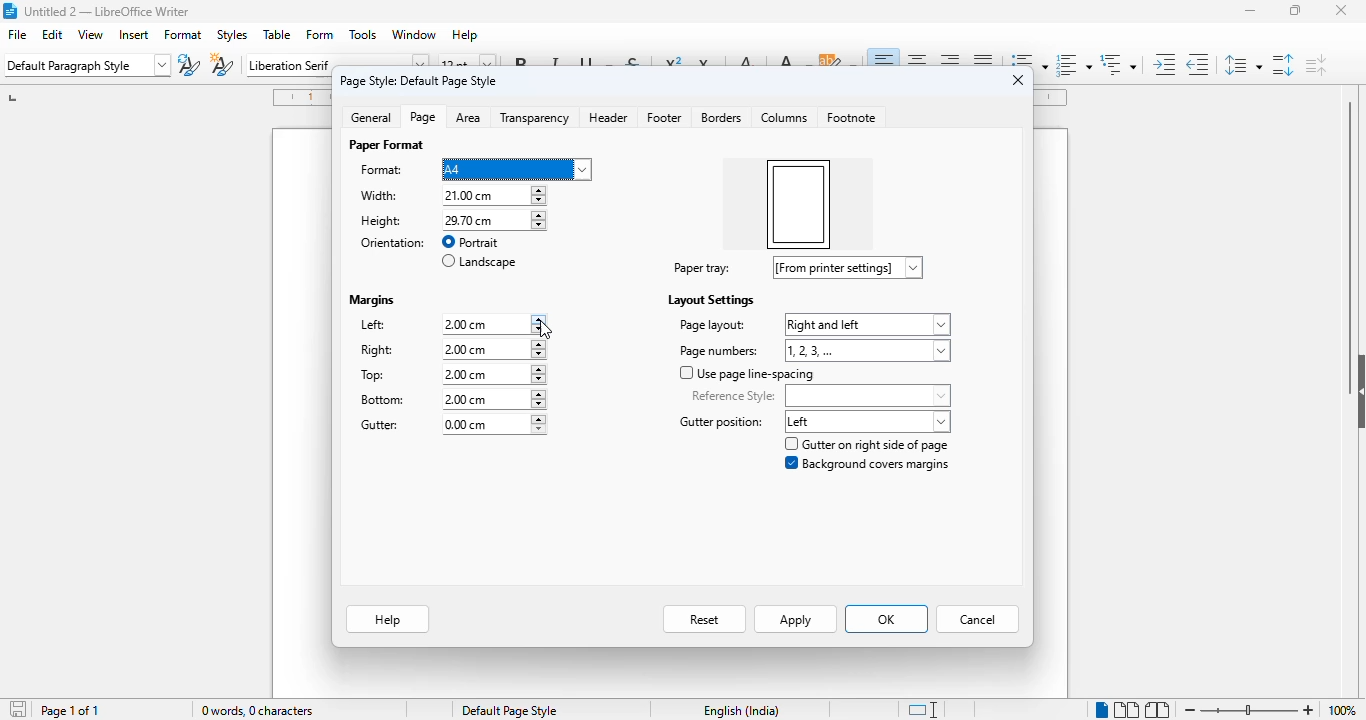 Image resolution: width=1366 pixels, height=720 pixels. Describe the element at coordinates (1316, 64) in the screenshot. I see `decrease paragraph spacing` at that location.